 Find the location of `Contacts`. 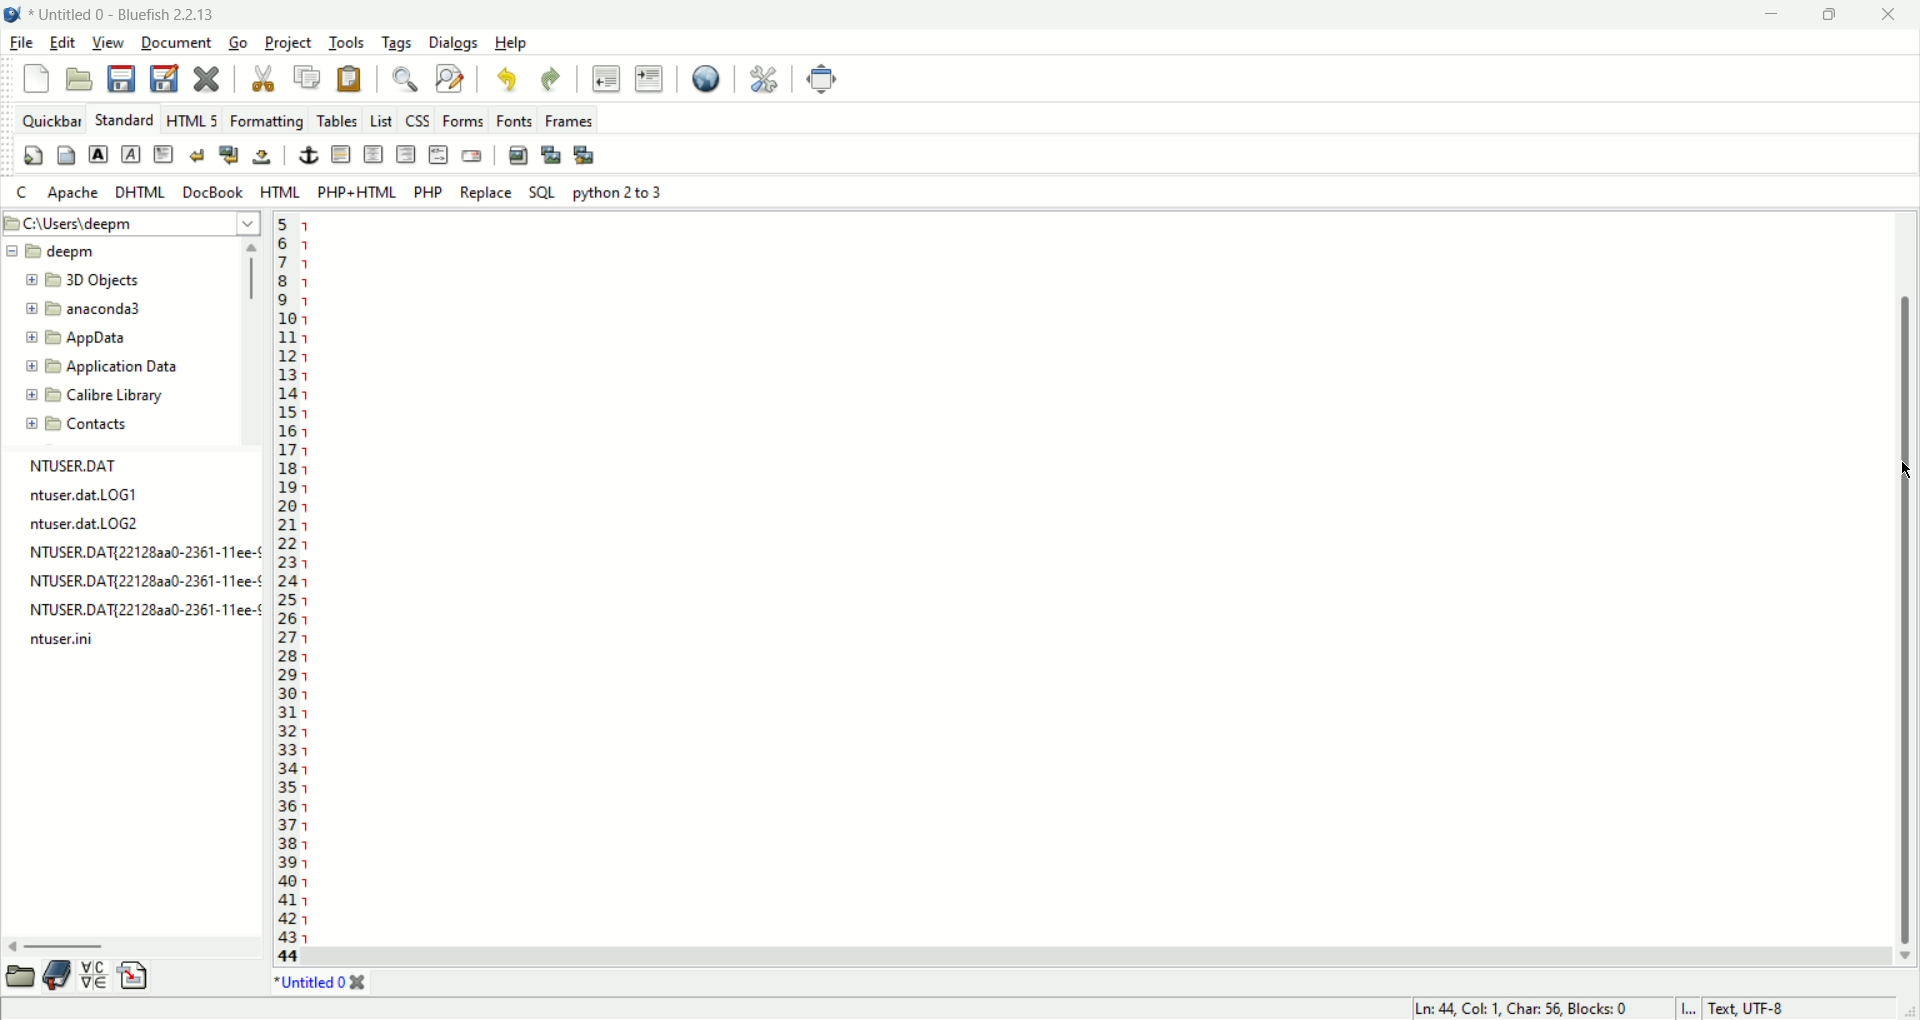

Contacts is located at coordinates (92, 424).